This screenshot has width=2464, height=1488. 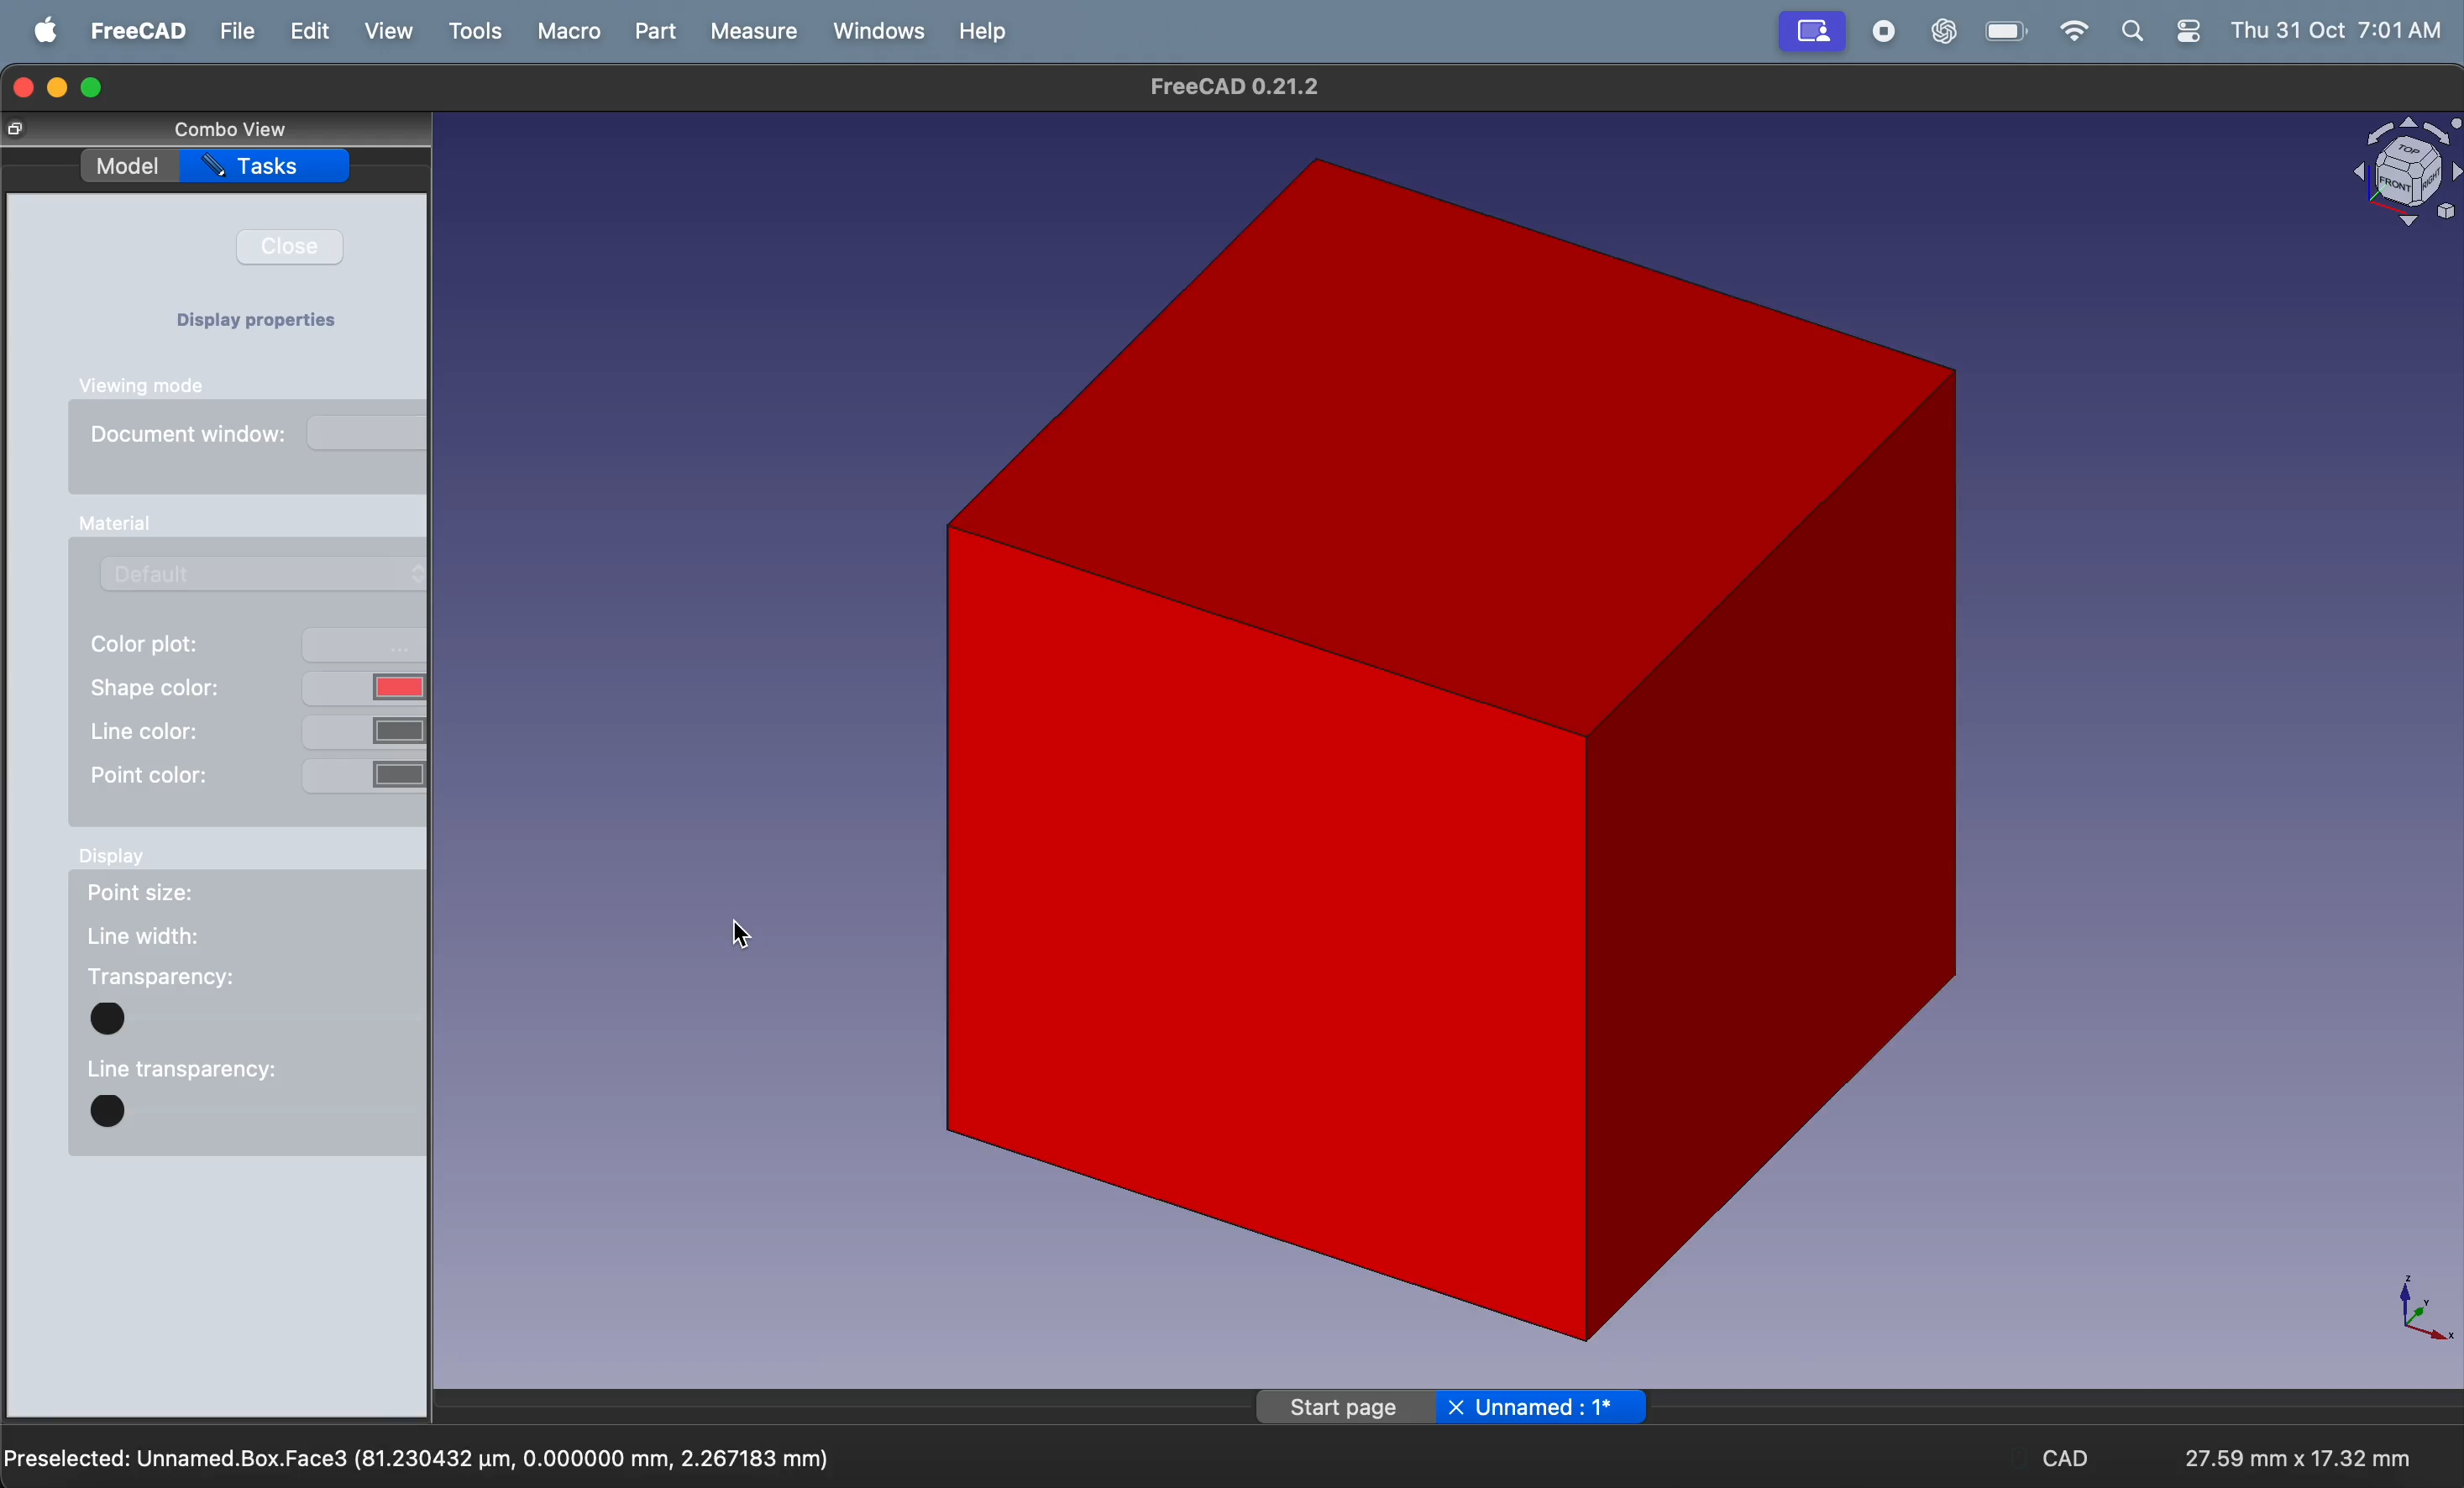 What do you see at coordinates (235, 30) in the screenshot?
I see `file` at bounding box center [235, 30].